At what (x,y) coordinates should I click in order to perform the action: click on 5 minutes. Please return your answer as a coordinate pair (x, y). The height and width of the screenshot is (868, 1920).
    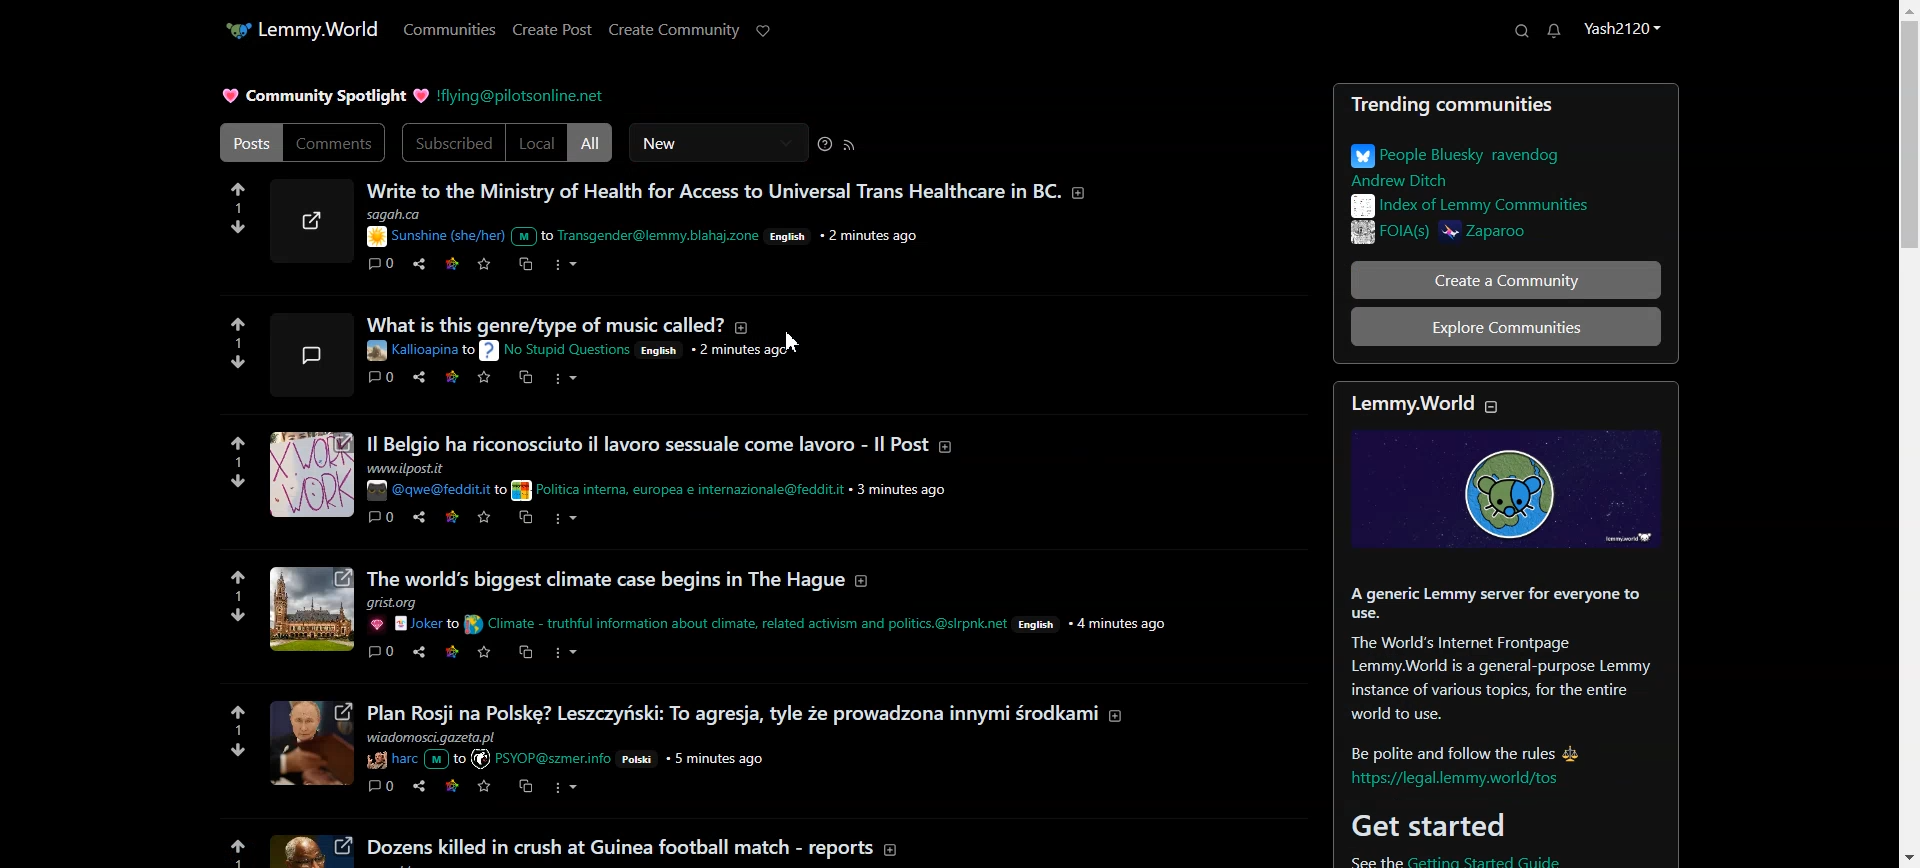
    Looking at the image, I should click on (719, 759).